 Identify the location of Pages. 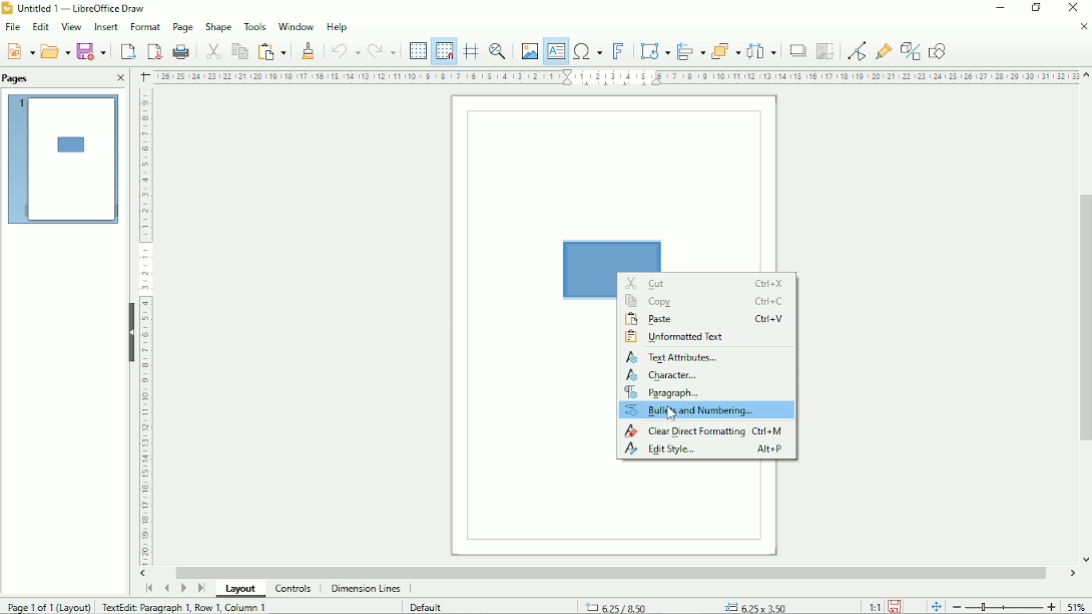
(16, 79).